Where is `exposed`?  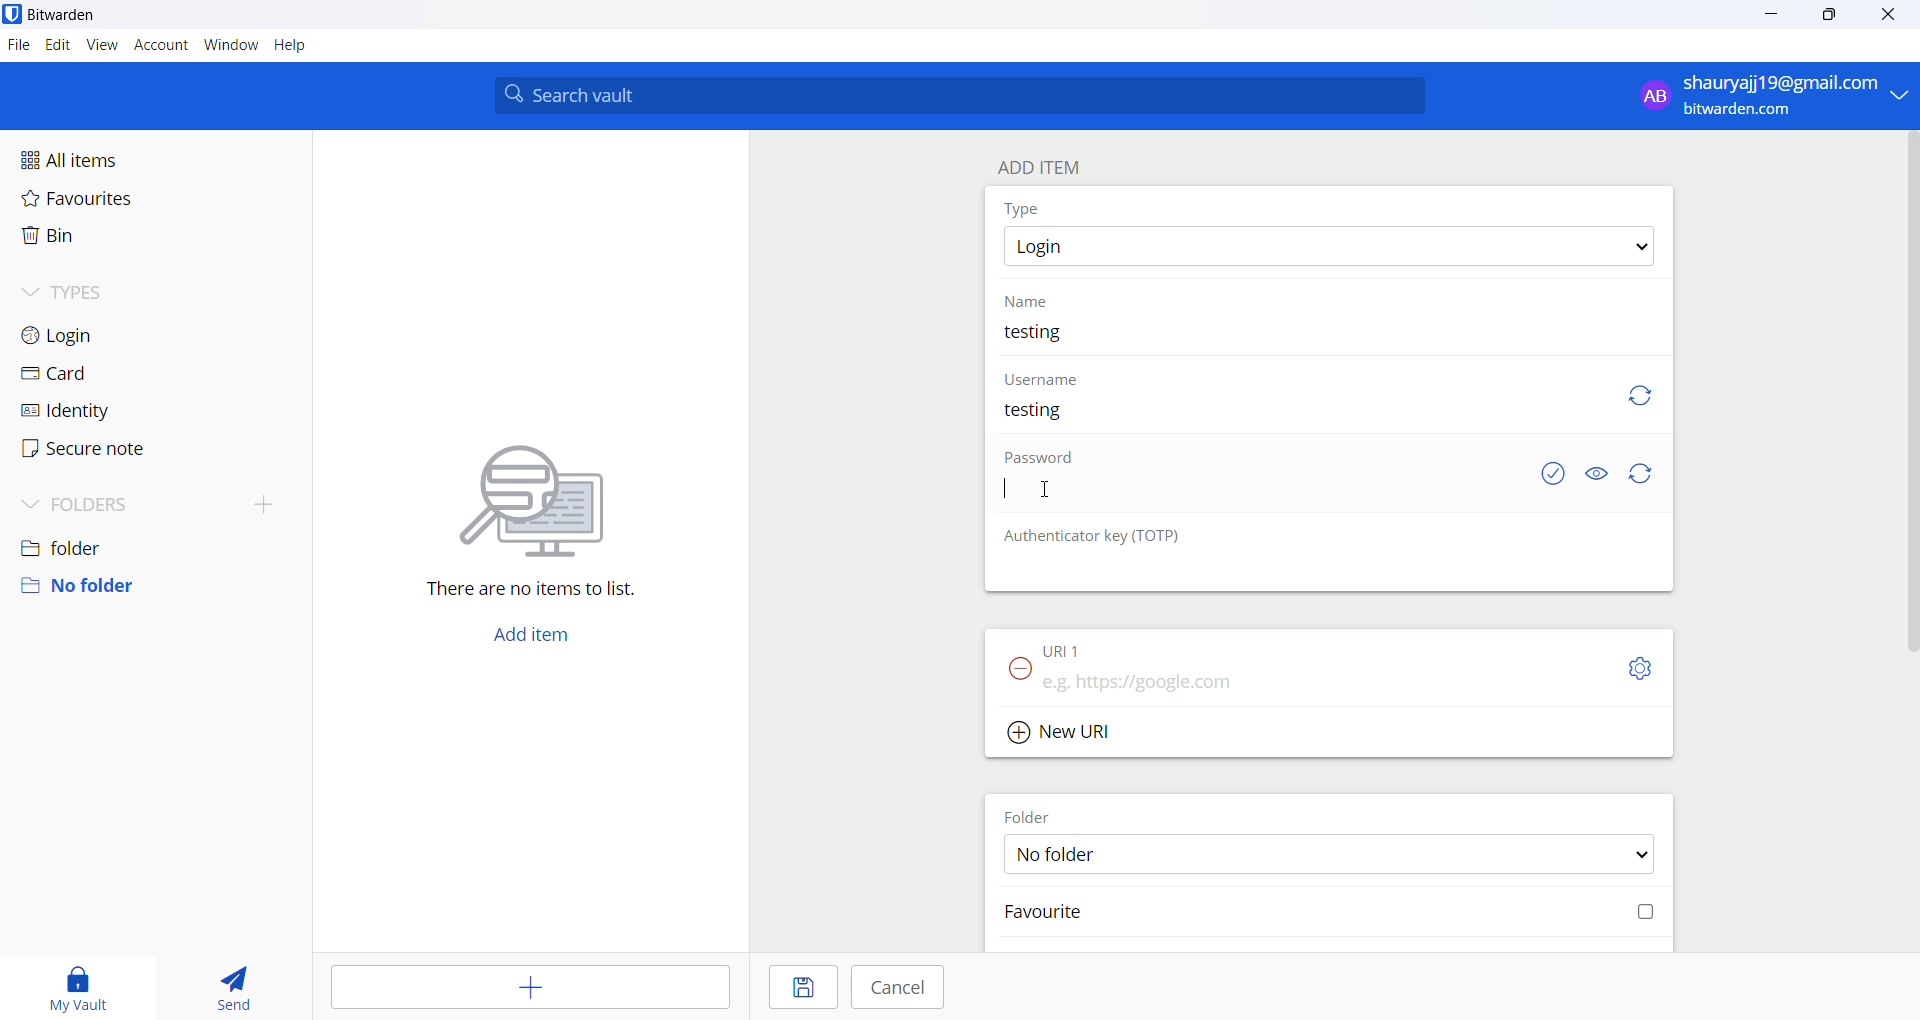
exposed is located at coordinates (1553, 471).